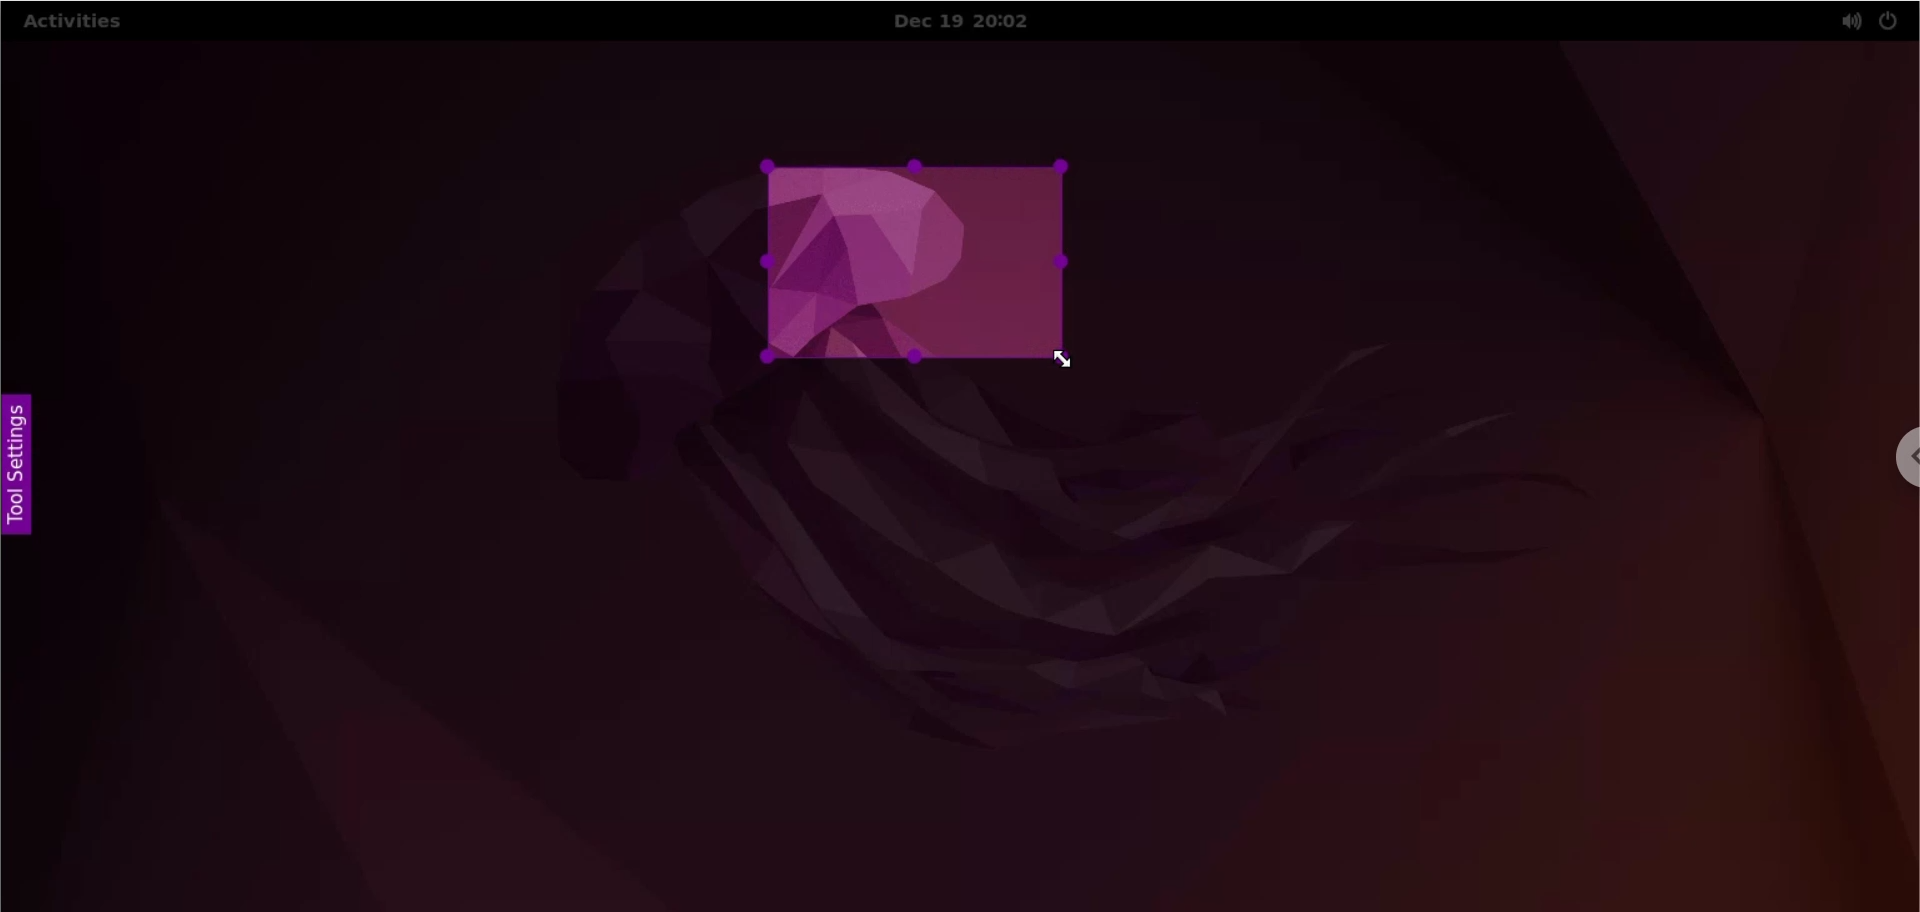  What do you see at coordinates (73, 25) in the screenshot?
I see `activities` at bounding box center [73, 25].